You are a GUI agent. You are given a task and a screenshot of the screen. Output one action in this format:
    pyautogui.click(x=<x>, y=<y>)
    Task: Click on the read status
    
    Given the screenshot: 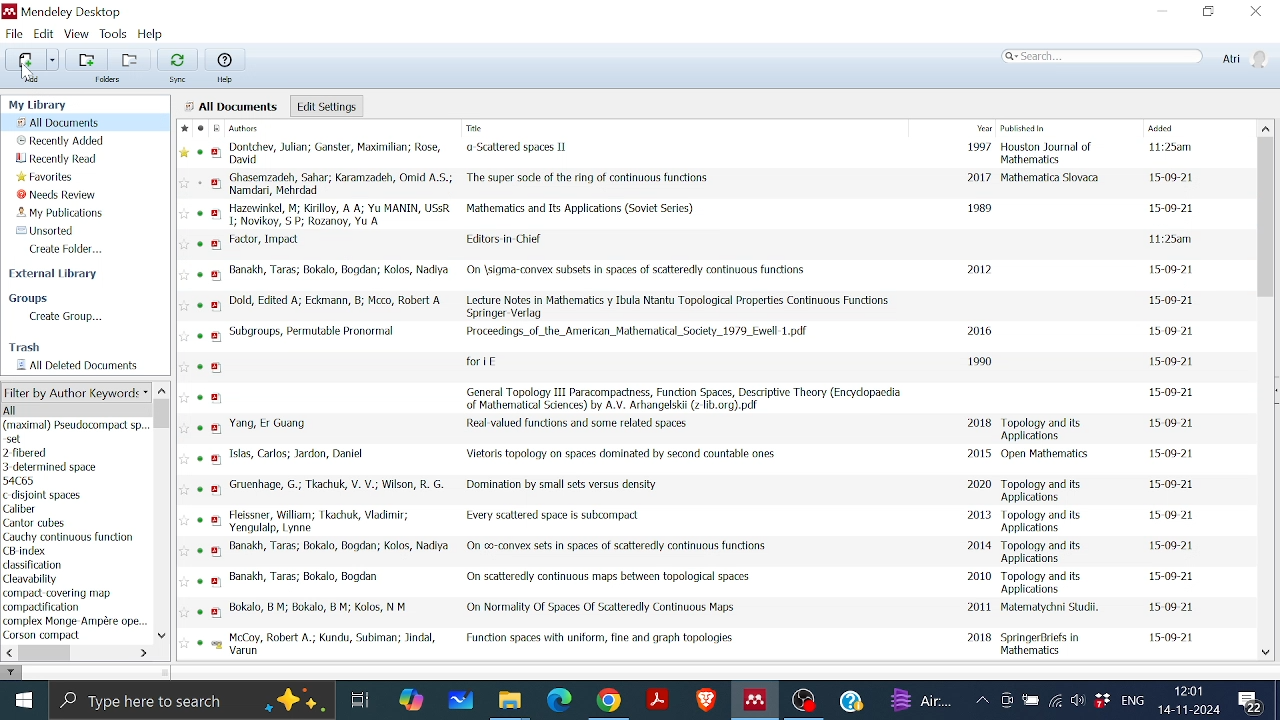 What is the action you would take?
    pyautogui.click(x=200, y=216)
    